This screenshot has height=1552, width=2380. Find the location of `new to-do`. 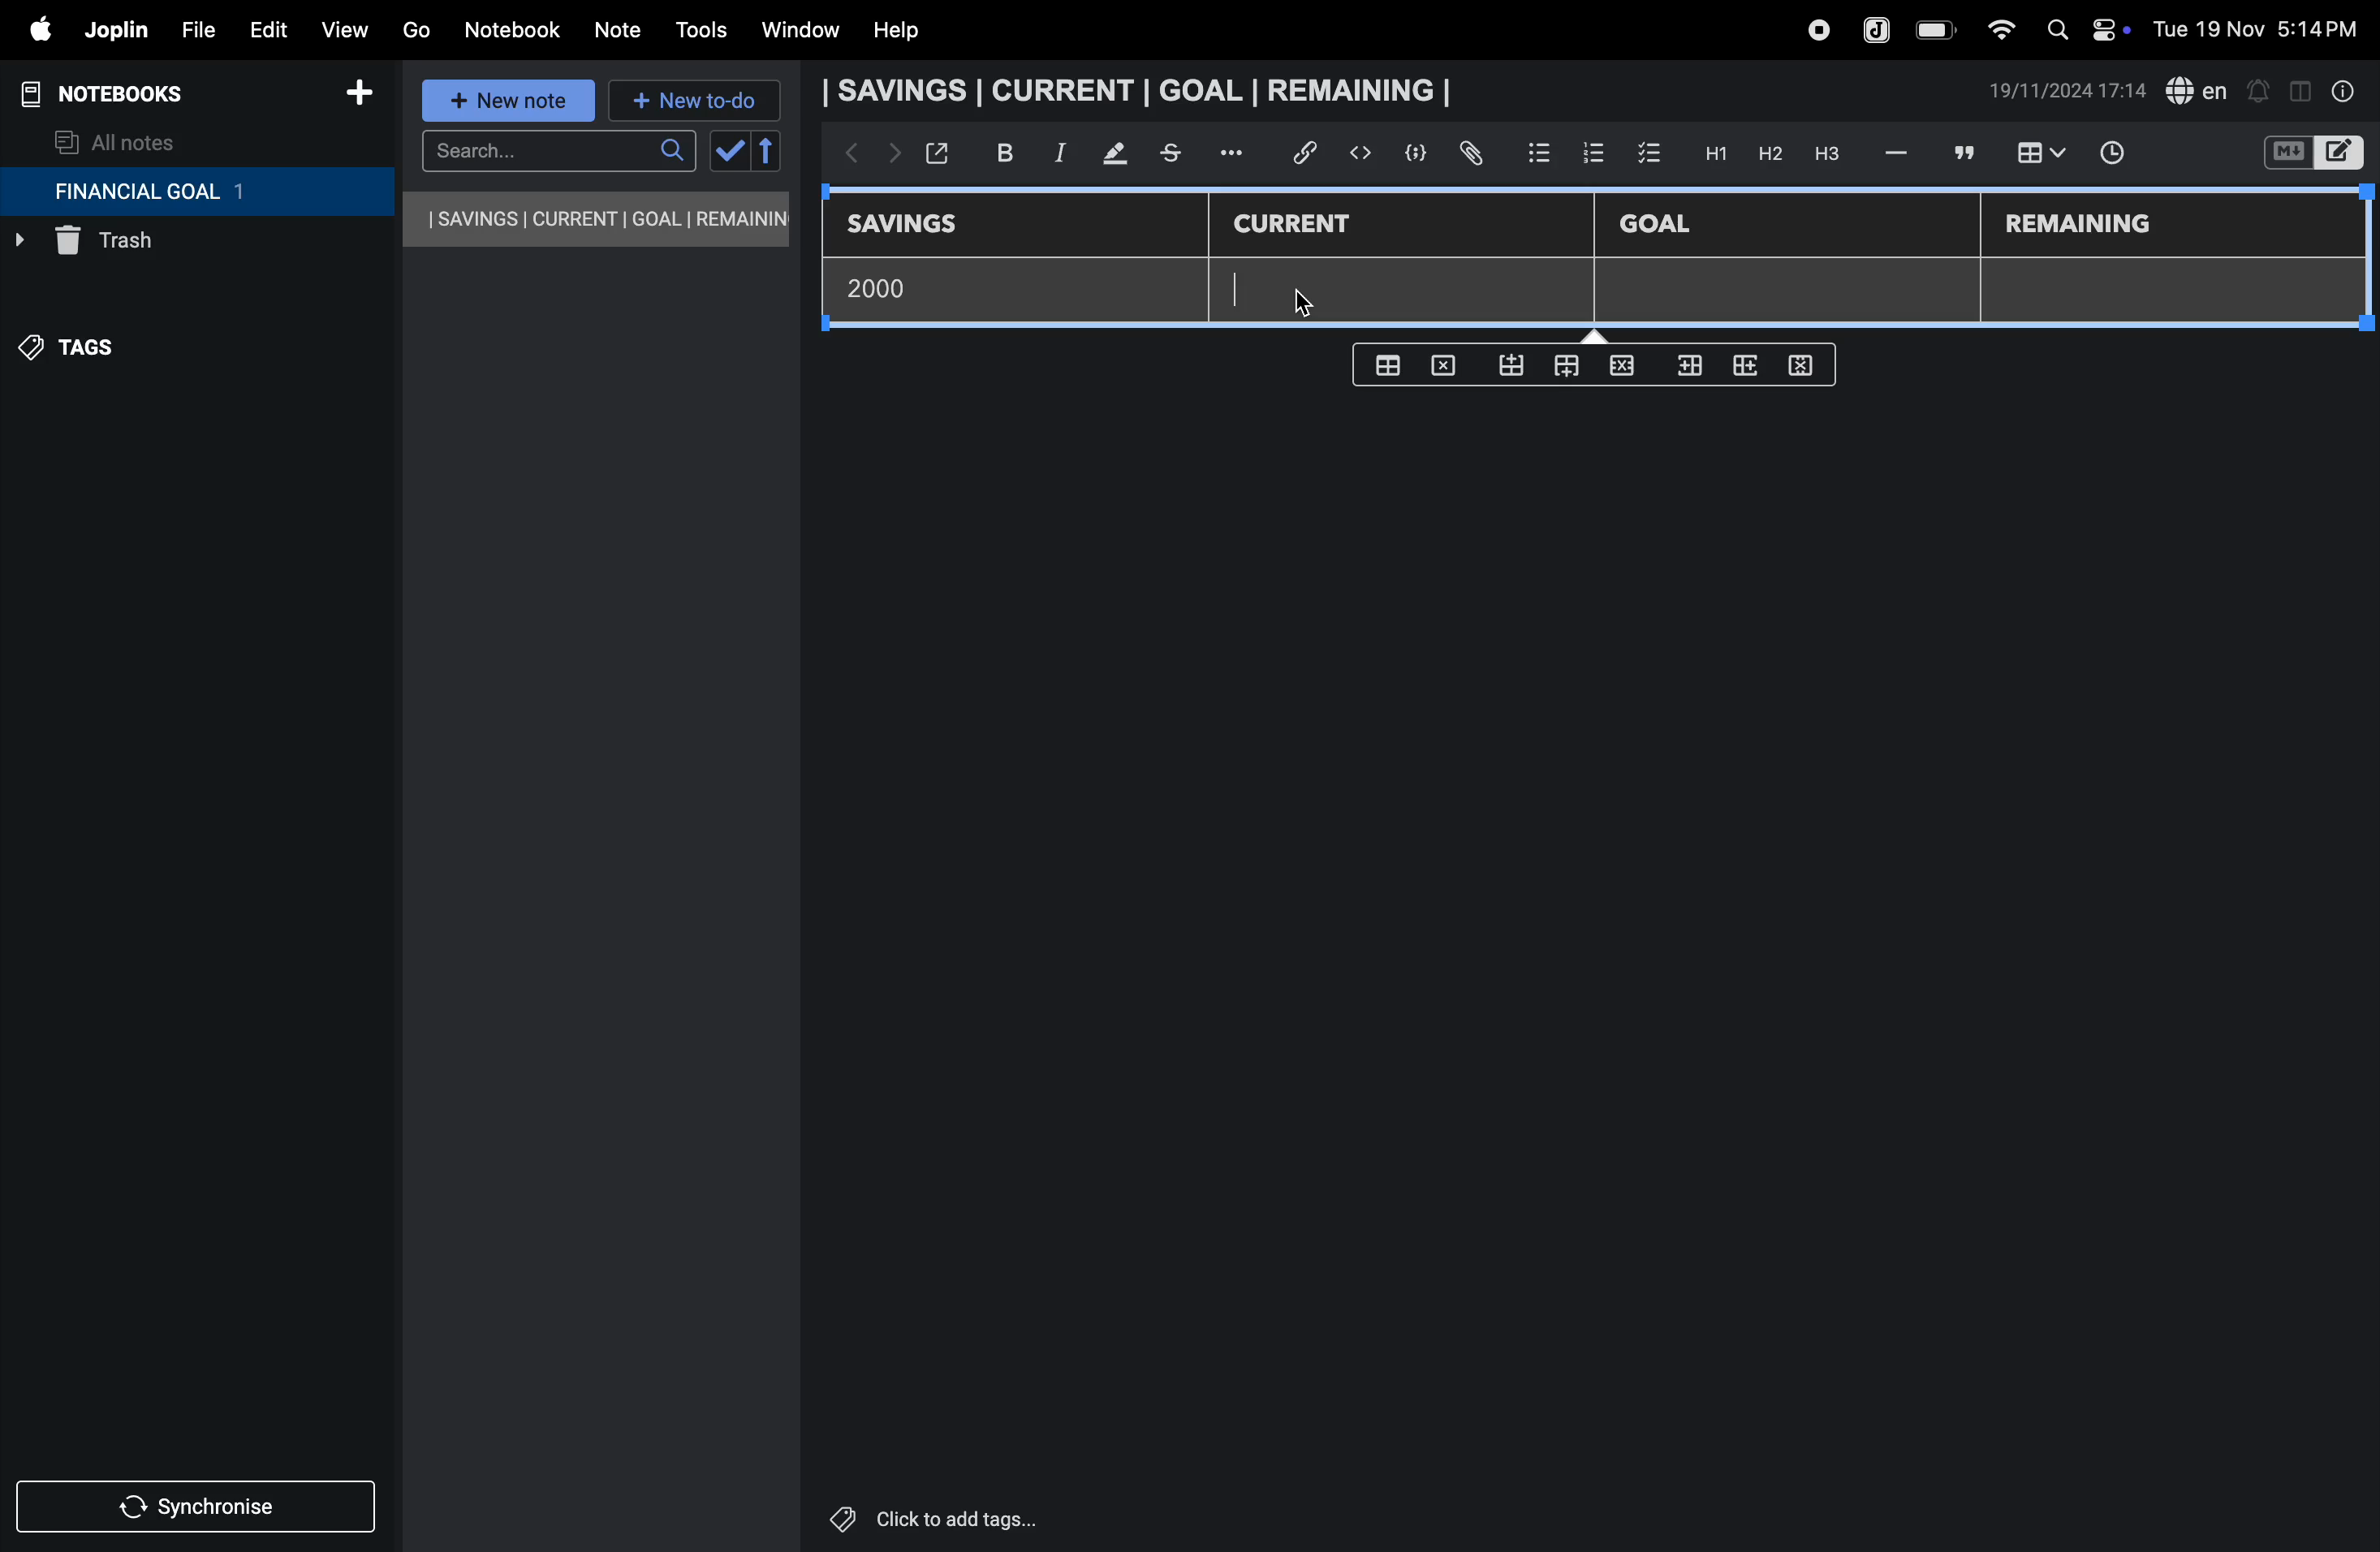

new to-do is located at coordinates (695, 102).